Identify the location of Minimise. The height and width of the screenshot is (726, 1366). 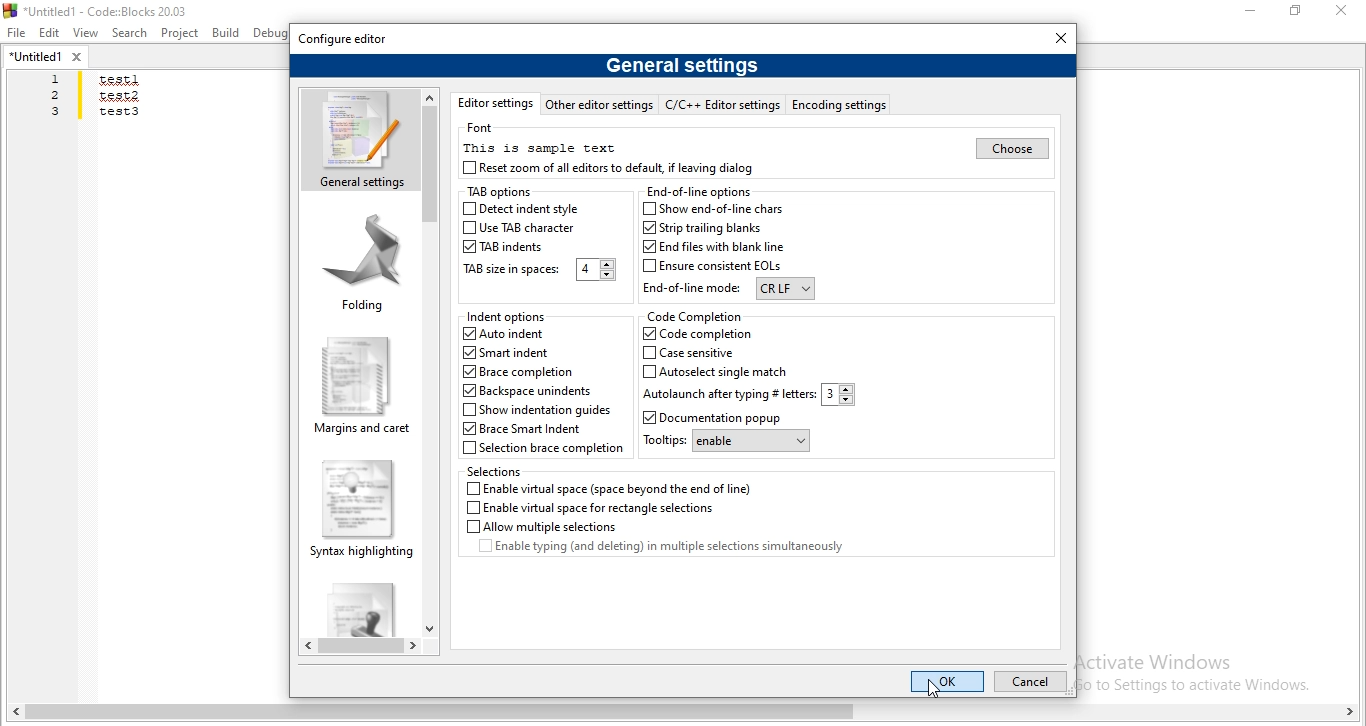
(1253, 11).